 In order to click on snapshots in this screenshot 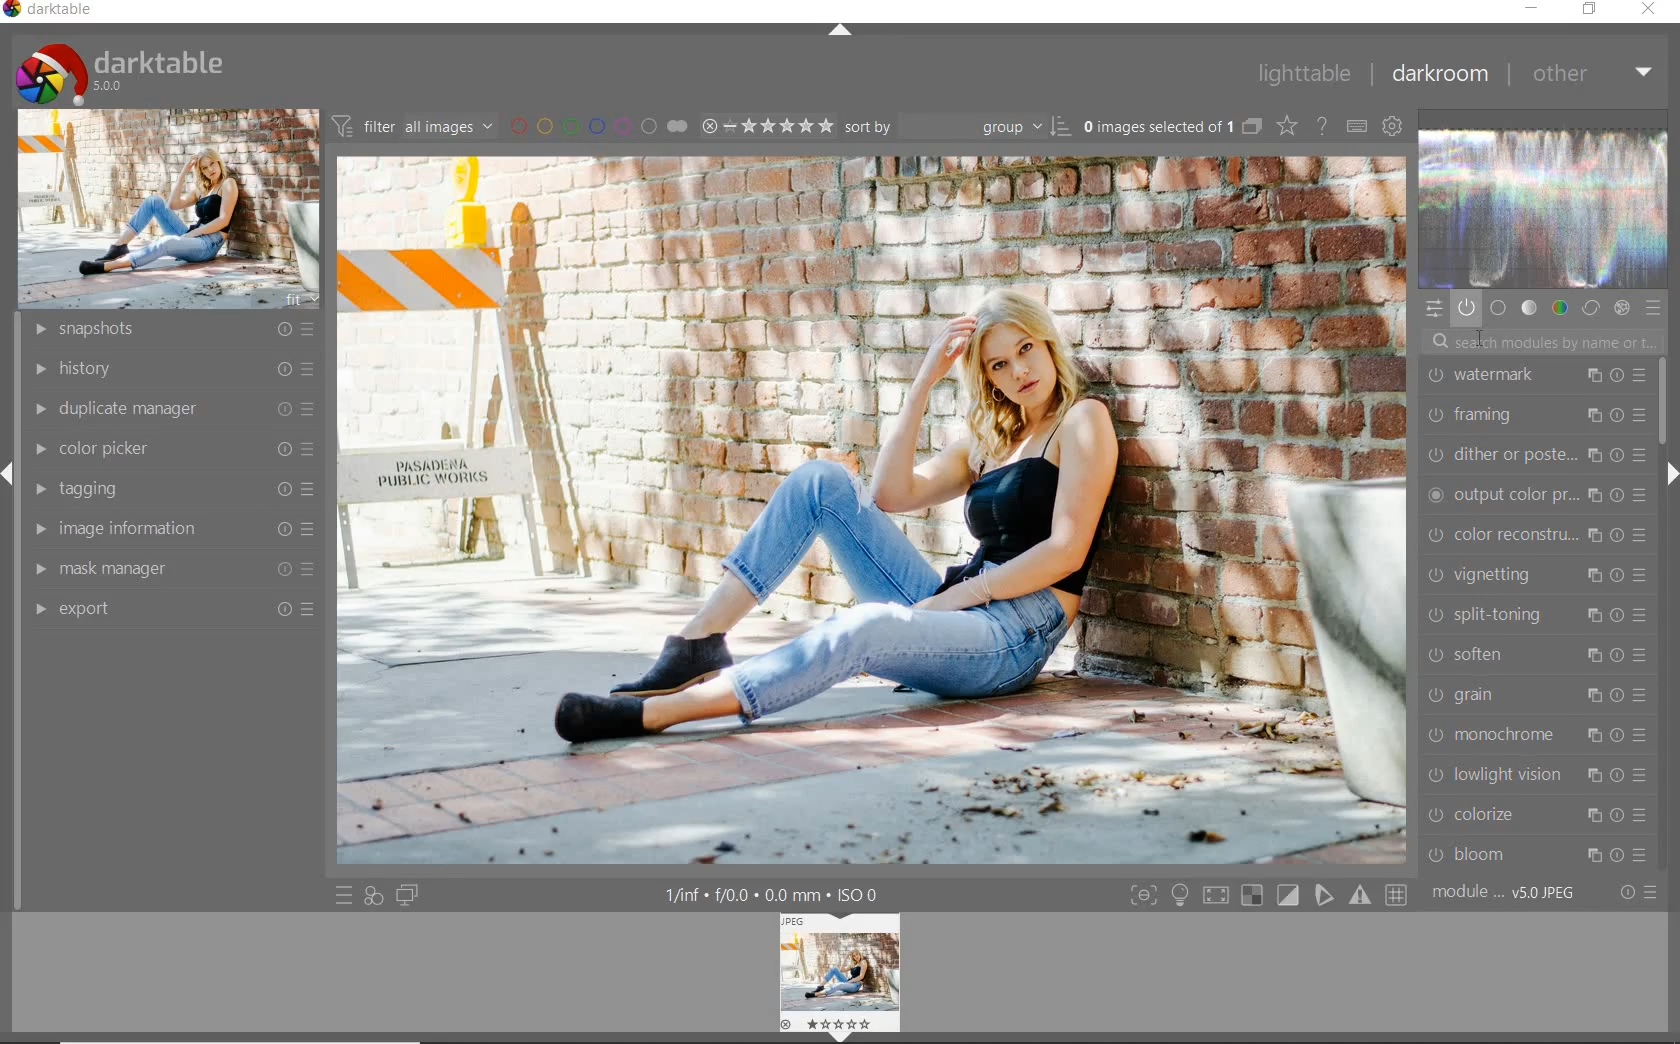, I will do `click(172, 330)`.